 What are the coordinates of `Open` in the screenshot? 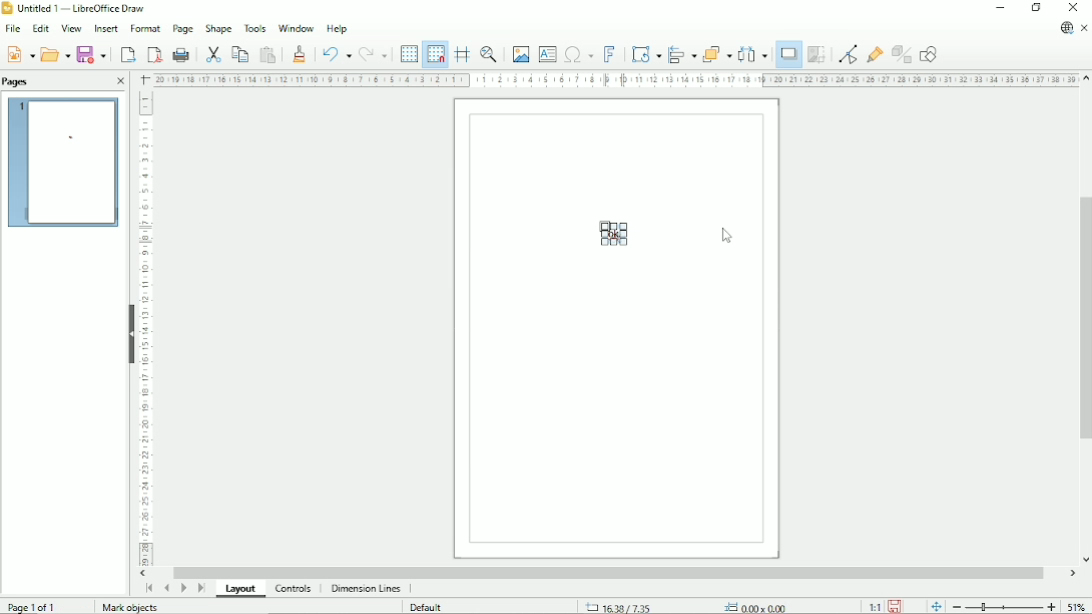 It's located at (56, 54).